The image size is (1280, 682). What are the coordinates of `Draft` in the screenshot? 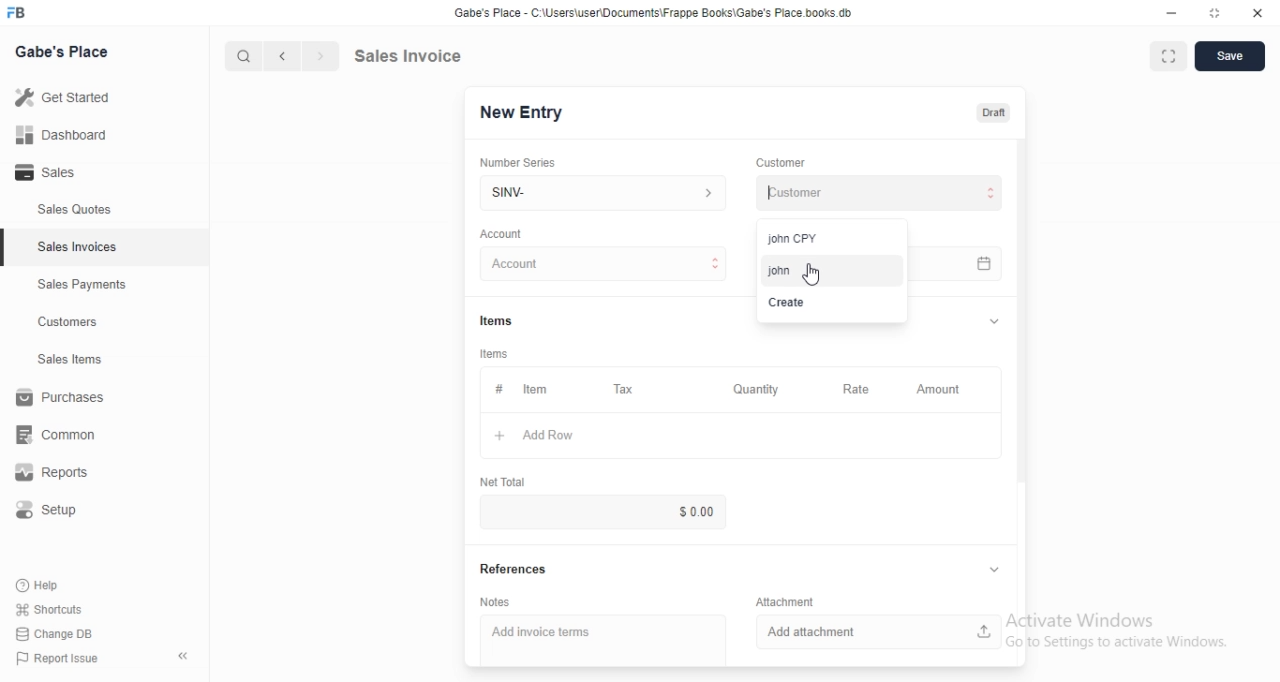 It's located at (995, 113).